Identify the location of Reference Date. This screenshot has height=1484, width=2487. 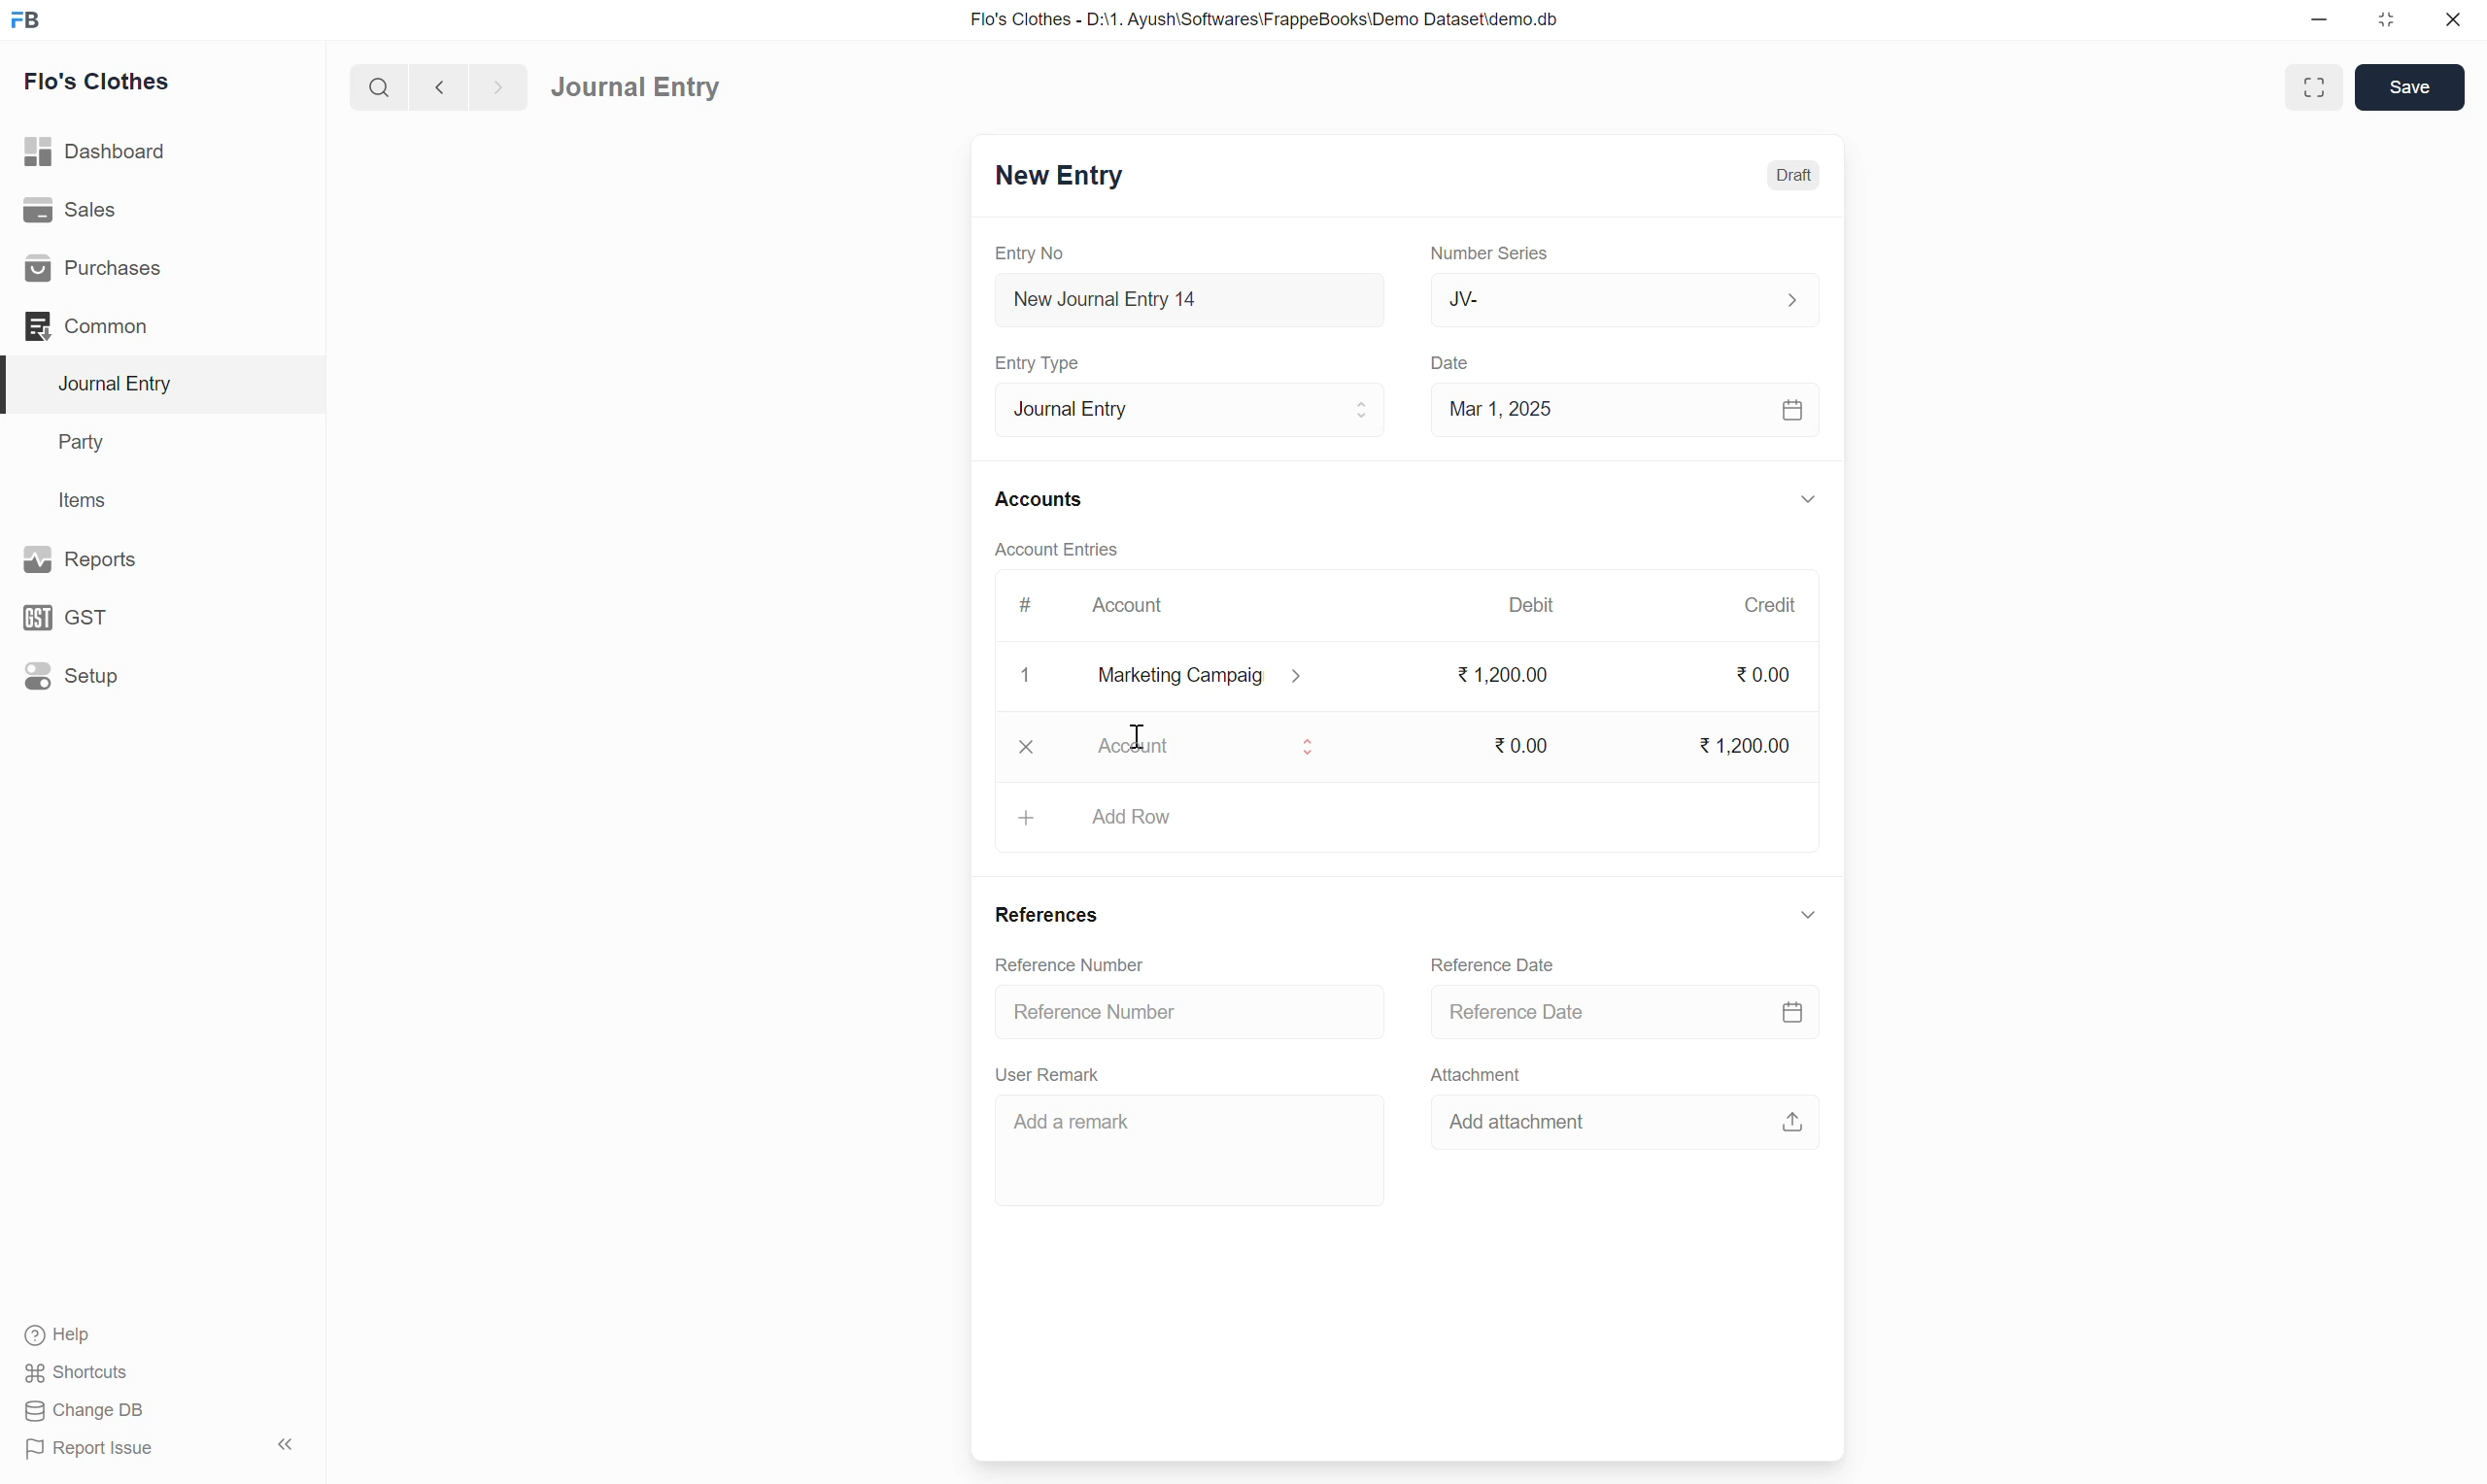
(1496, 962).